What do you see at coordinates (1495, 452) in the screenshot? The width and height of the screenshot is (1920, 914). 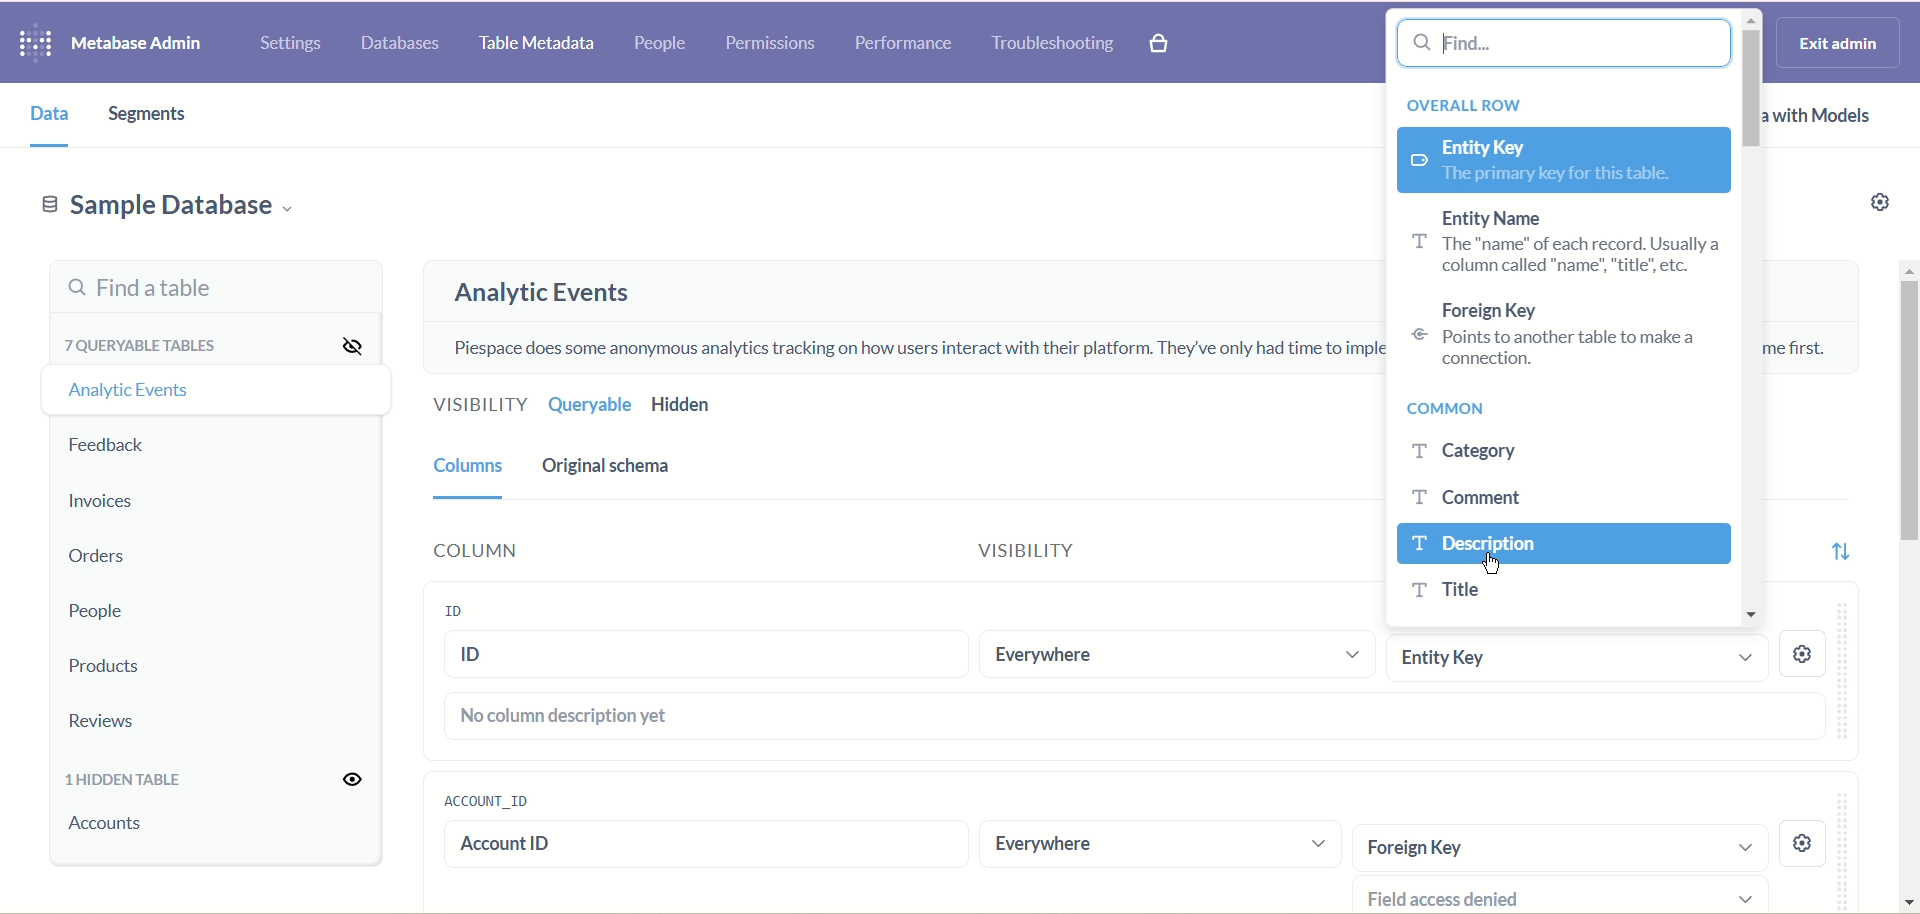 I see `category` at bounding box center [1495, 452].